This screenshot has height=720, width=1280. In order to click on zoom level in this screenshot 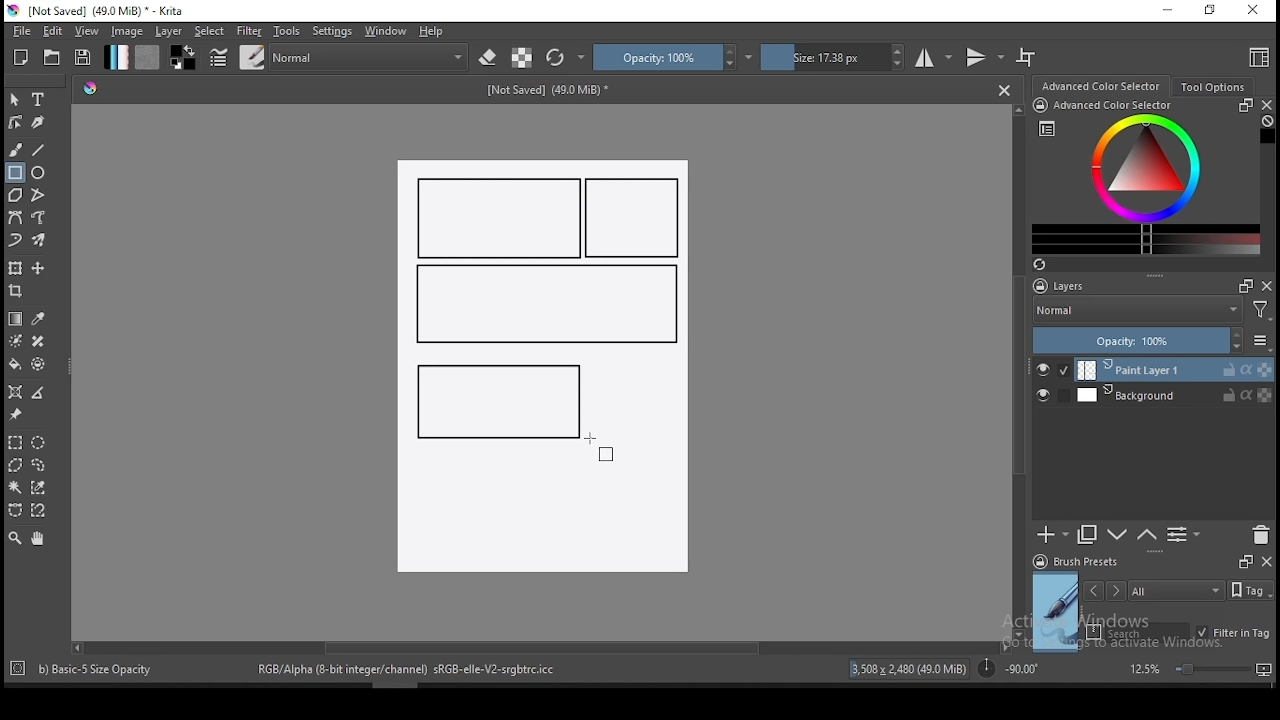, I will do `click(1200, 668)`.